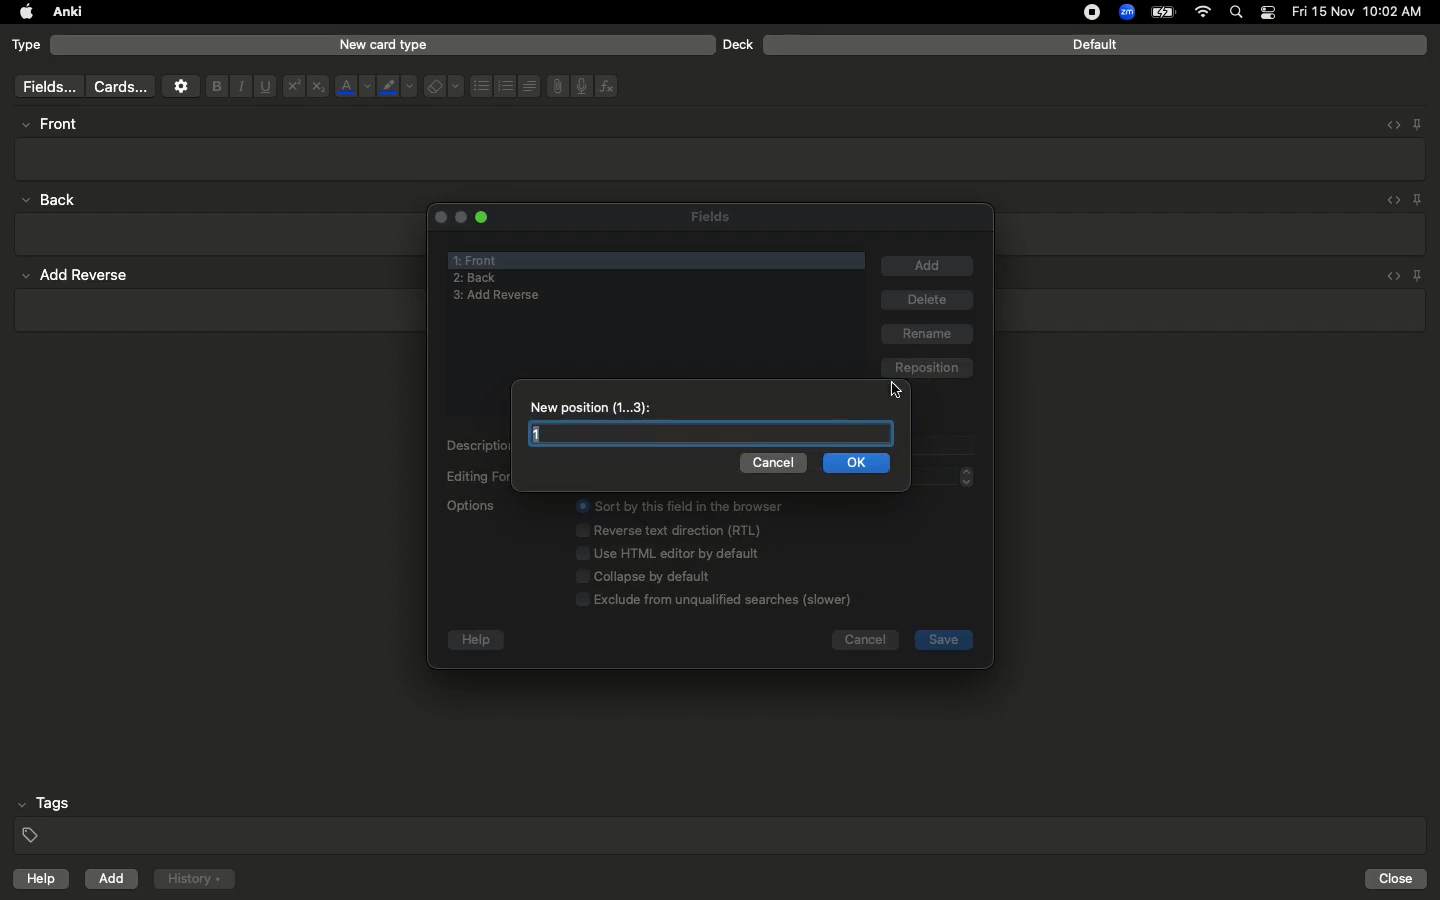 The height and width of the screenshot is (900, 1440). What do you see at coordinates (1080, 12) in the screenshot?
I see `recording` at bounding box center [1080, 12].